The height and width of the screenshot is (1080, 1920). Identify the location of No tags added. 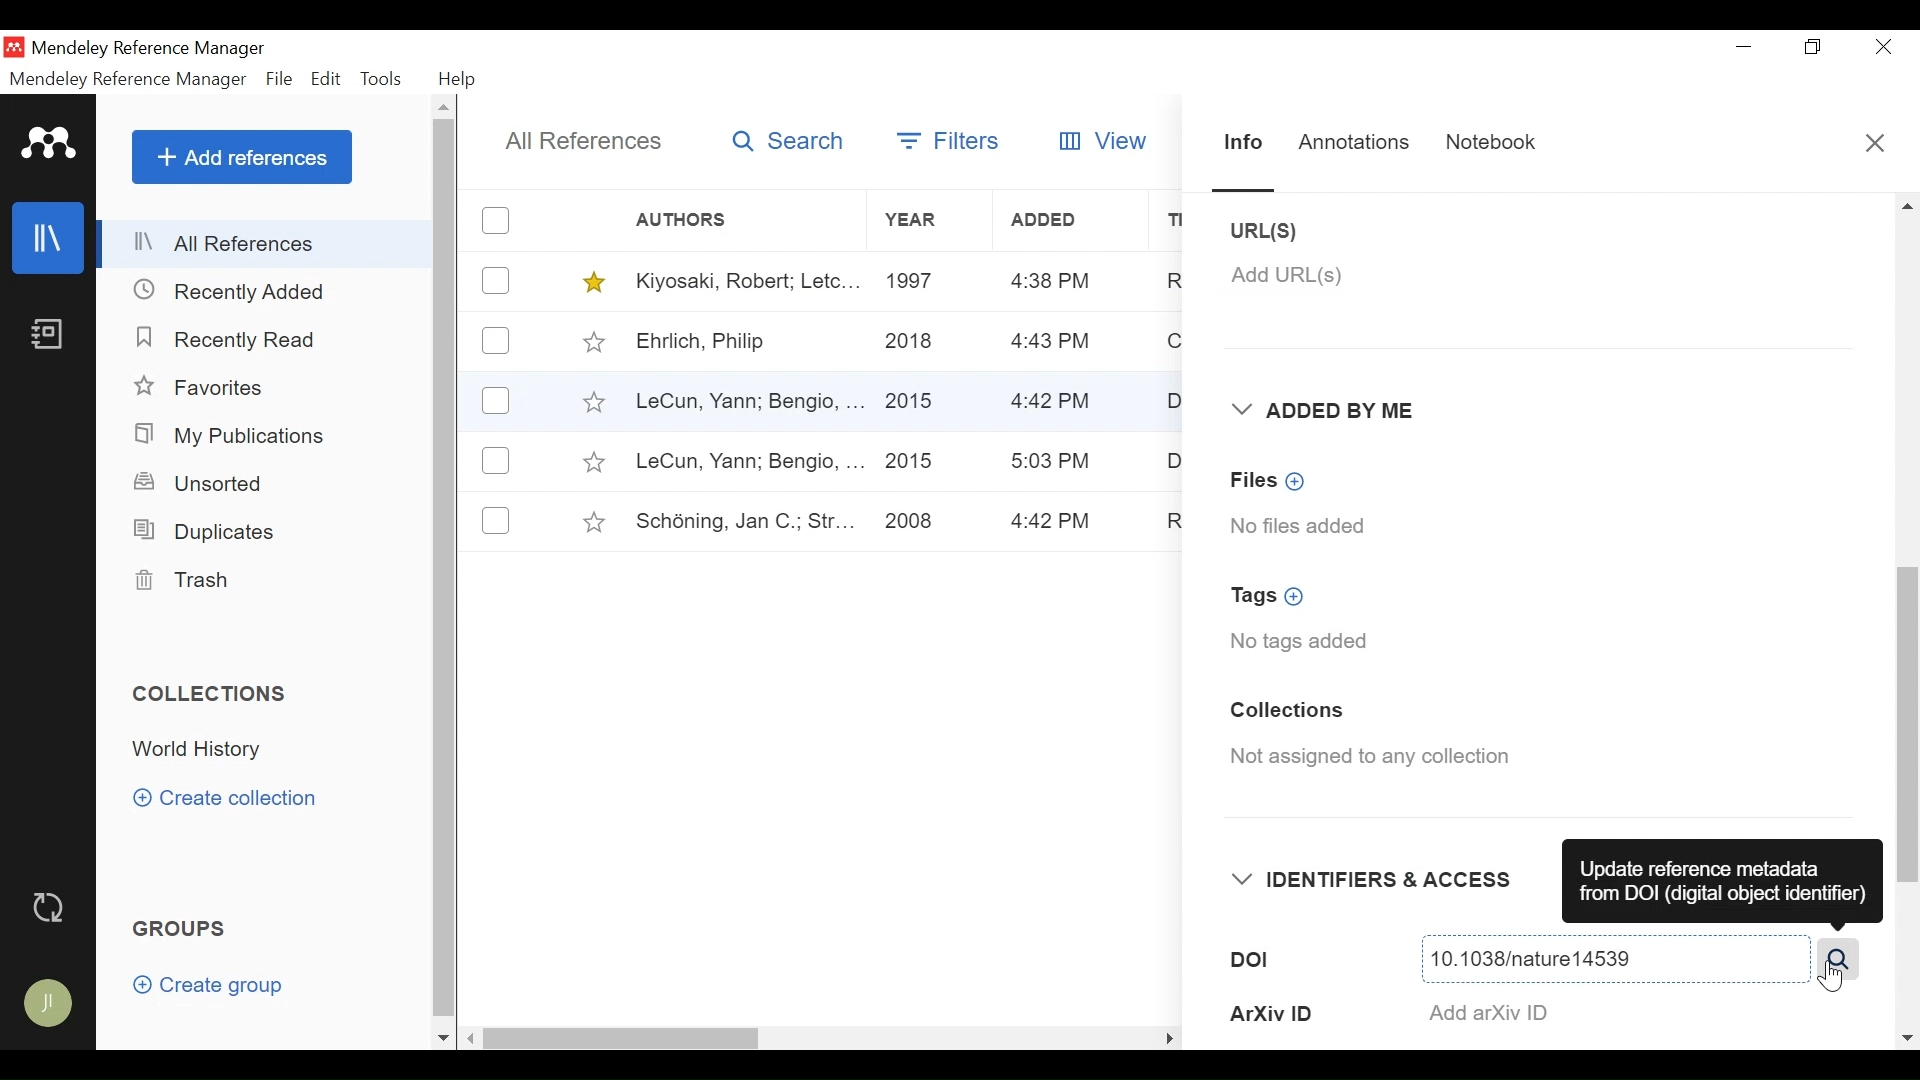
(1300, 643).